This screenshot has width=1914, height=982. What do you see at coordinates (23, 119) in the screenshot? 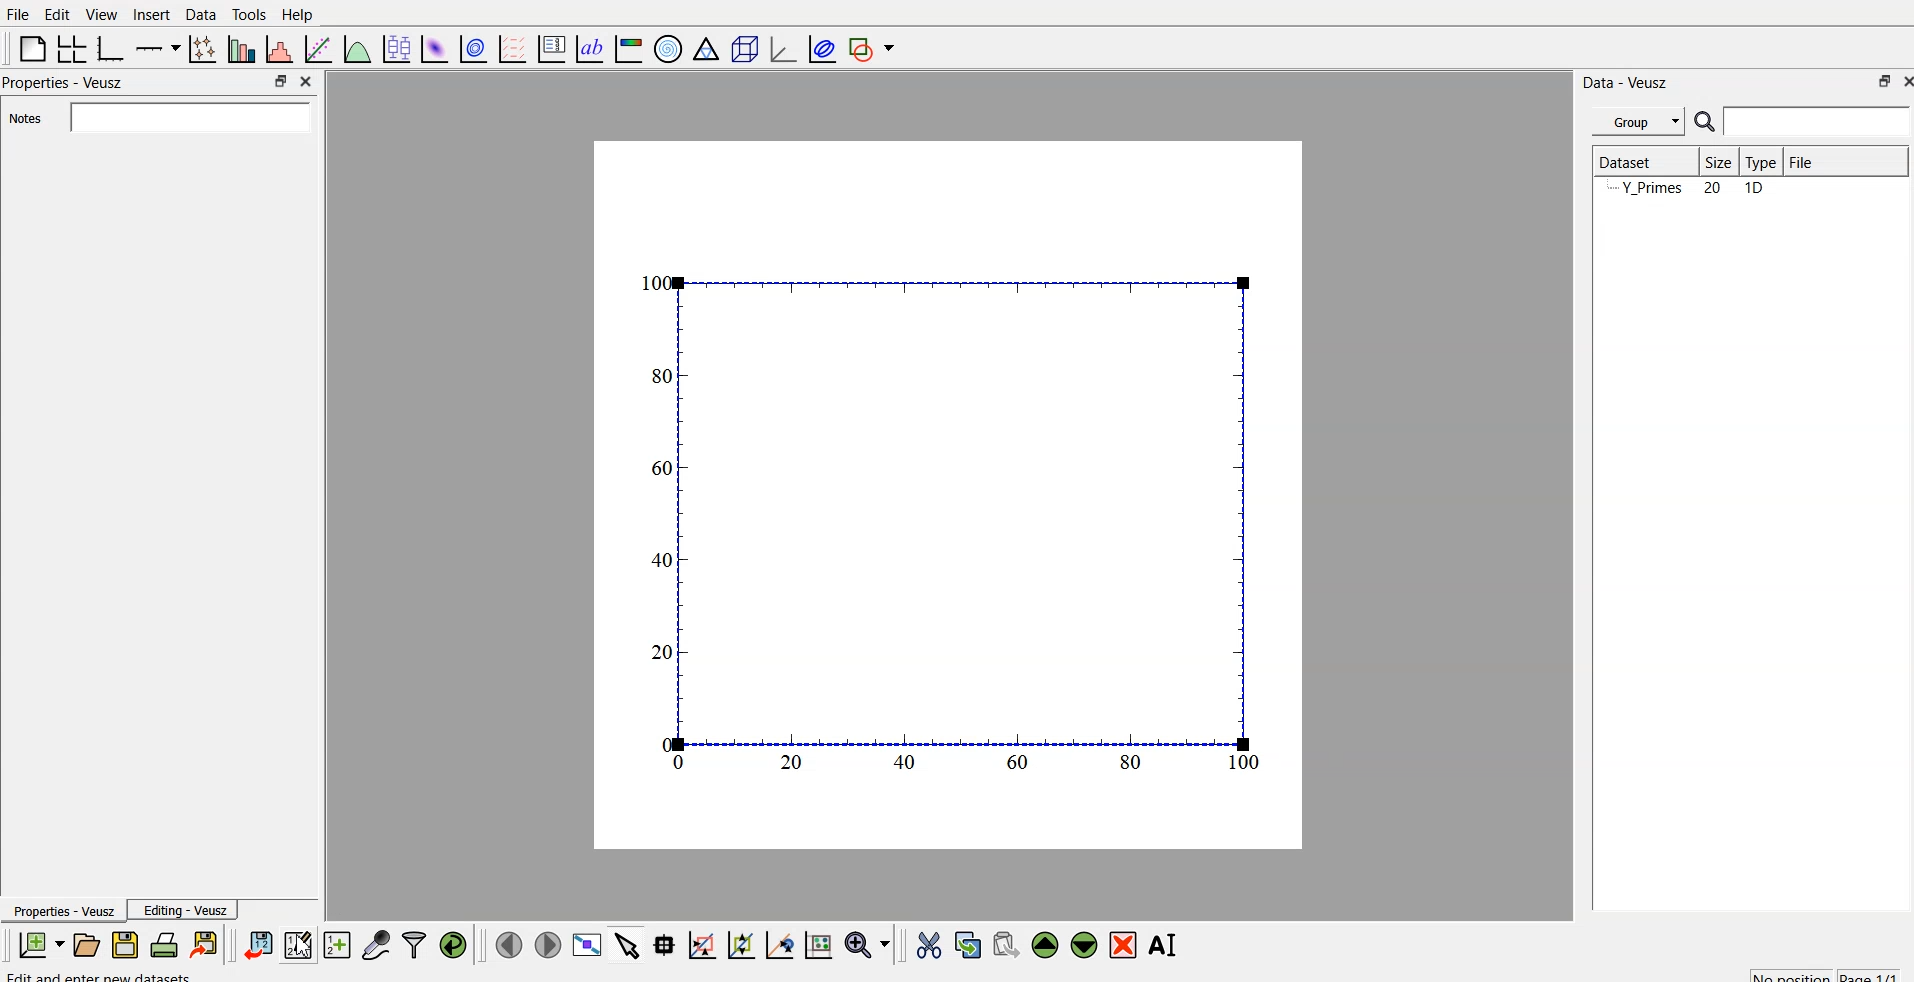
I see `Notes` at bounding box center [23, 119].